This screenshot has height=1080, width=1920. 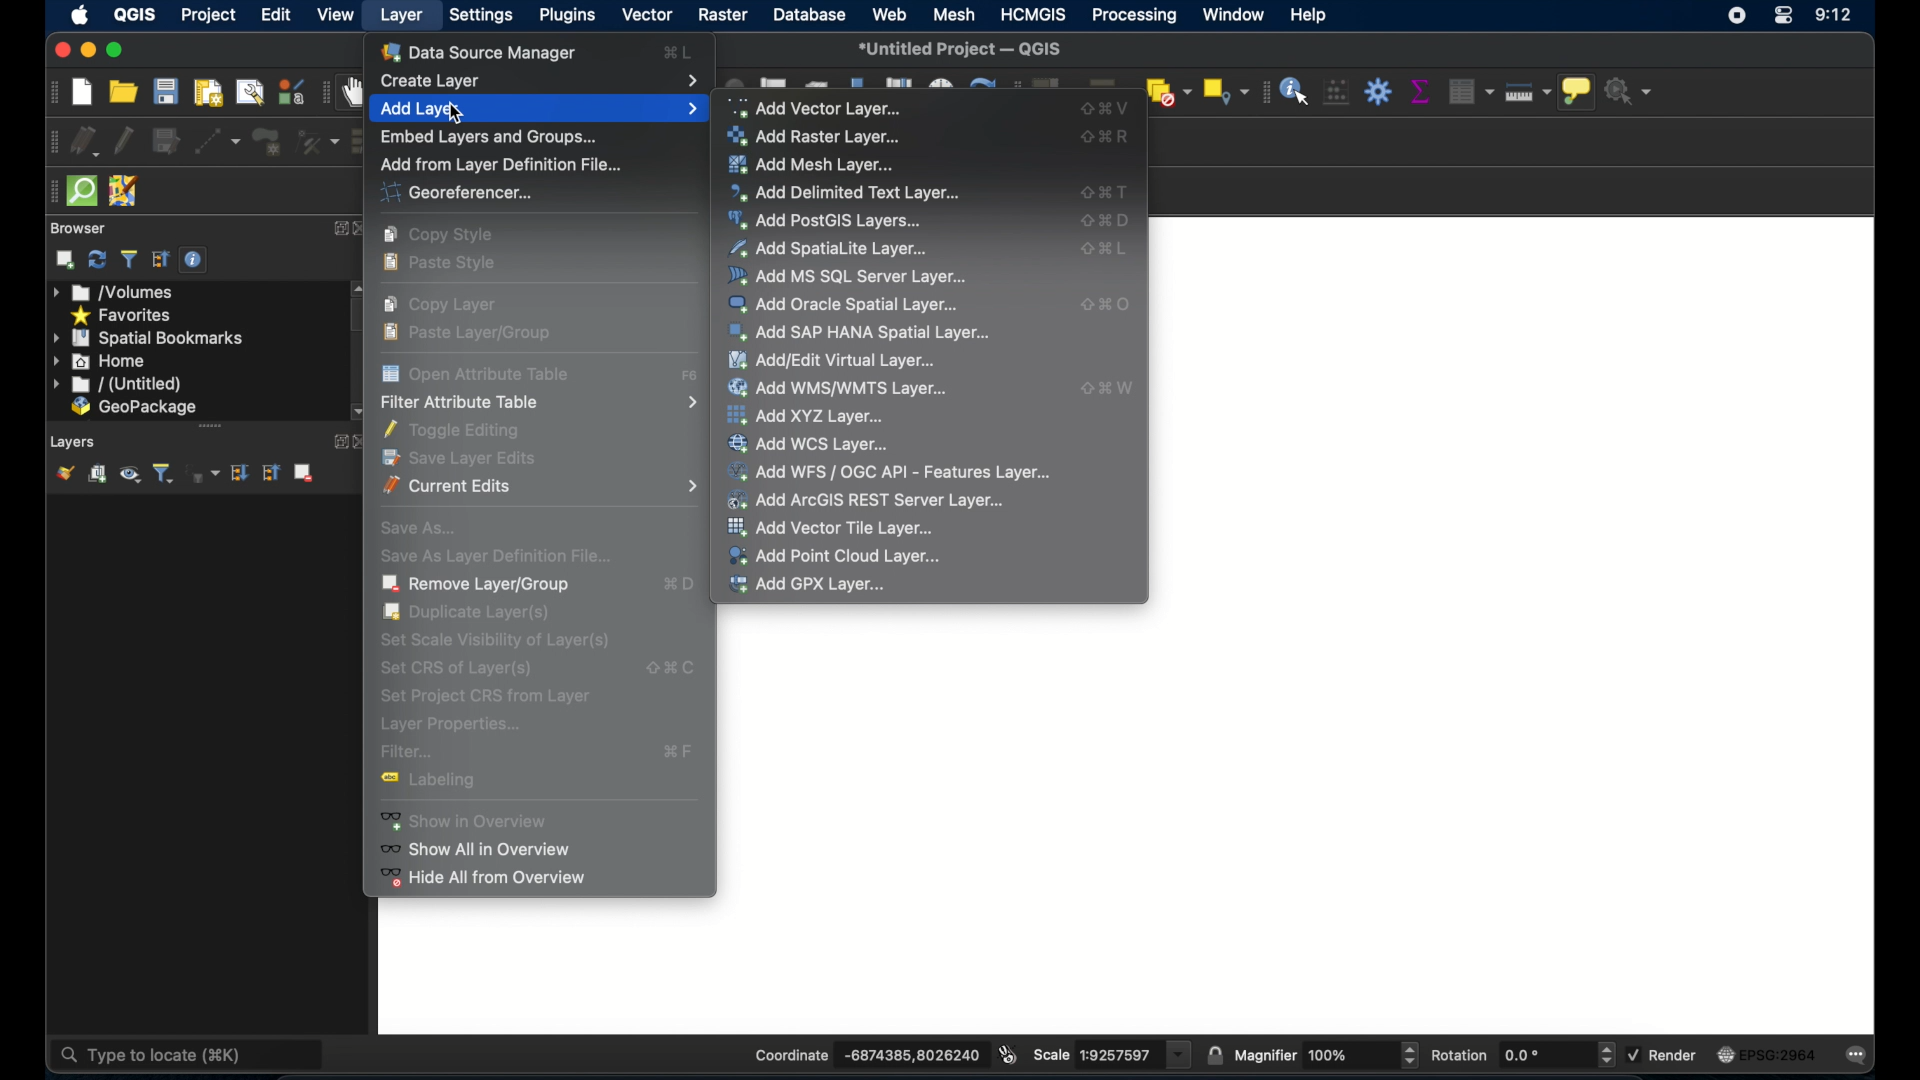 What do you see at coordinates (122, 292) in the screenshot?
I see `volumes` at bounding box center [122, 292].